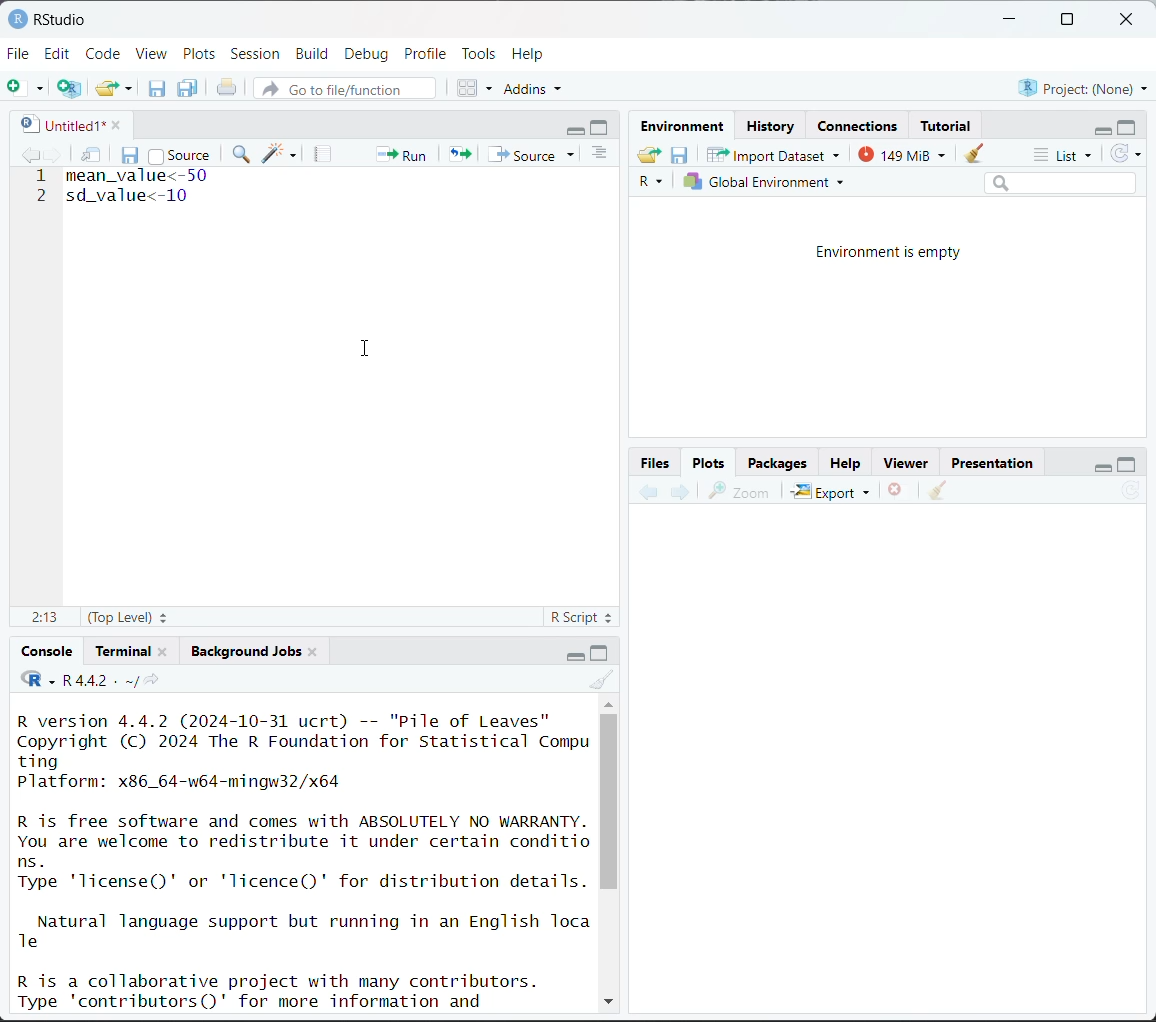 This screenshot has width=1156, height=1022. Describe the element at coordinates (680, 156) in the screenshot. I see `save workspace as` at that location.